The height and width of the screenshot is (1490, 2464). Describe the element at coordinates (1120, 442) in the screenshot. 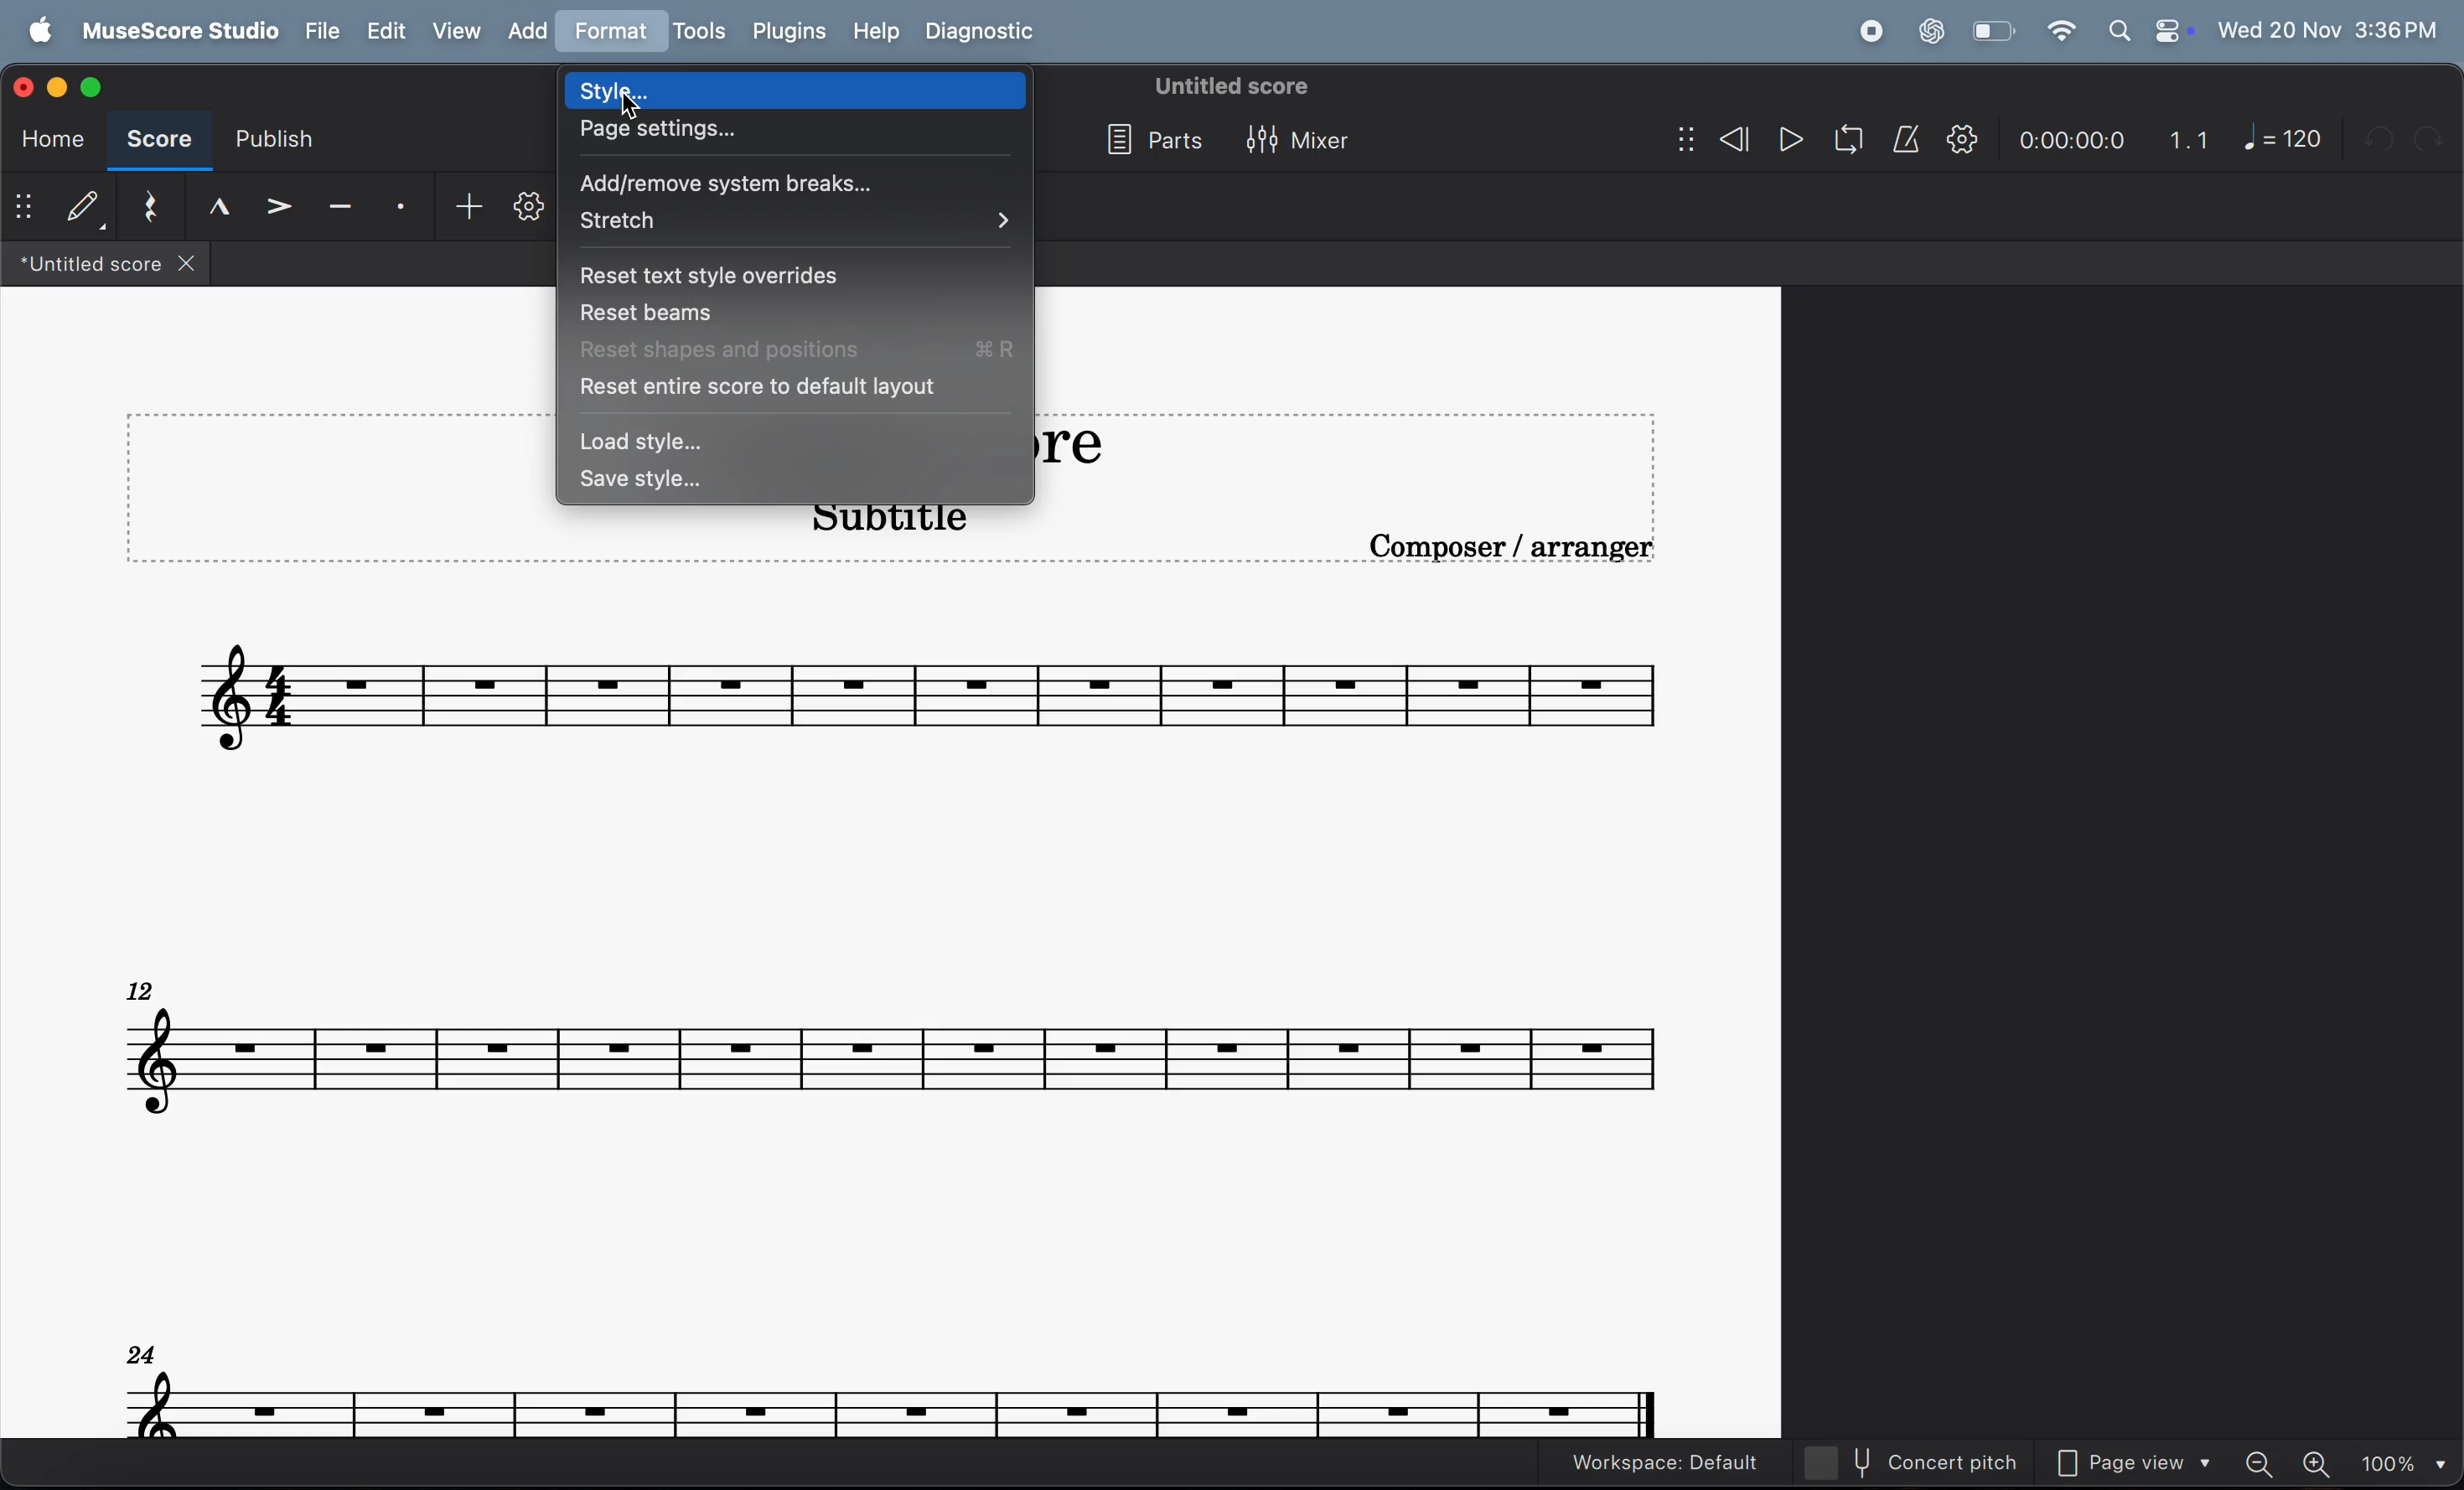

I see `Title bar` at that location.